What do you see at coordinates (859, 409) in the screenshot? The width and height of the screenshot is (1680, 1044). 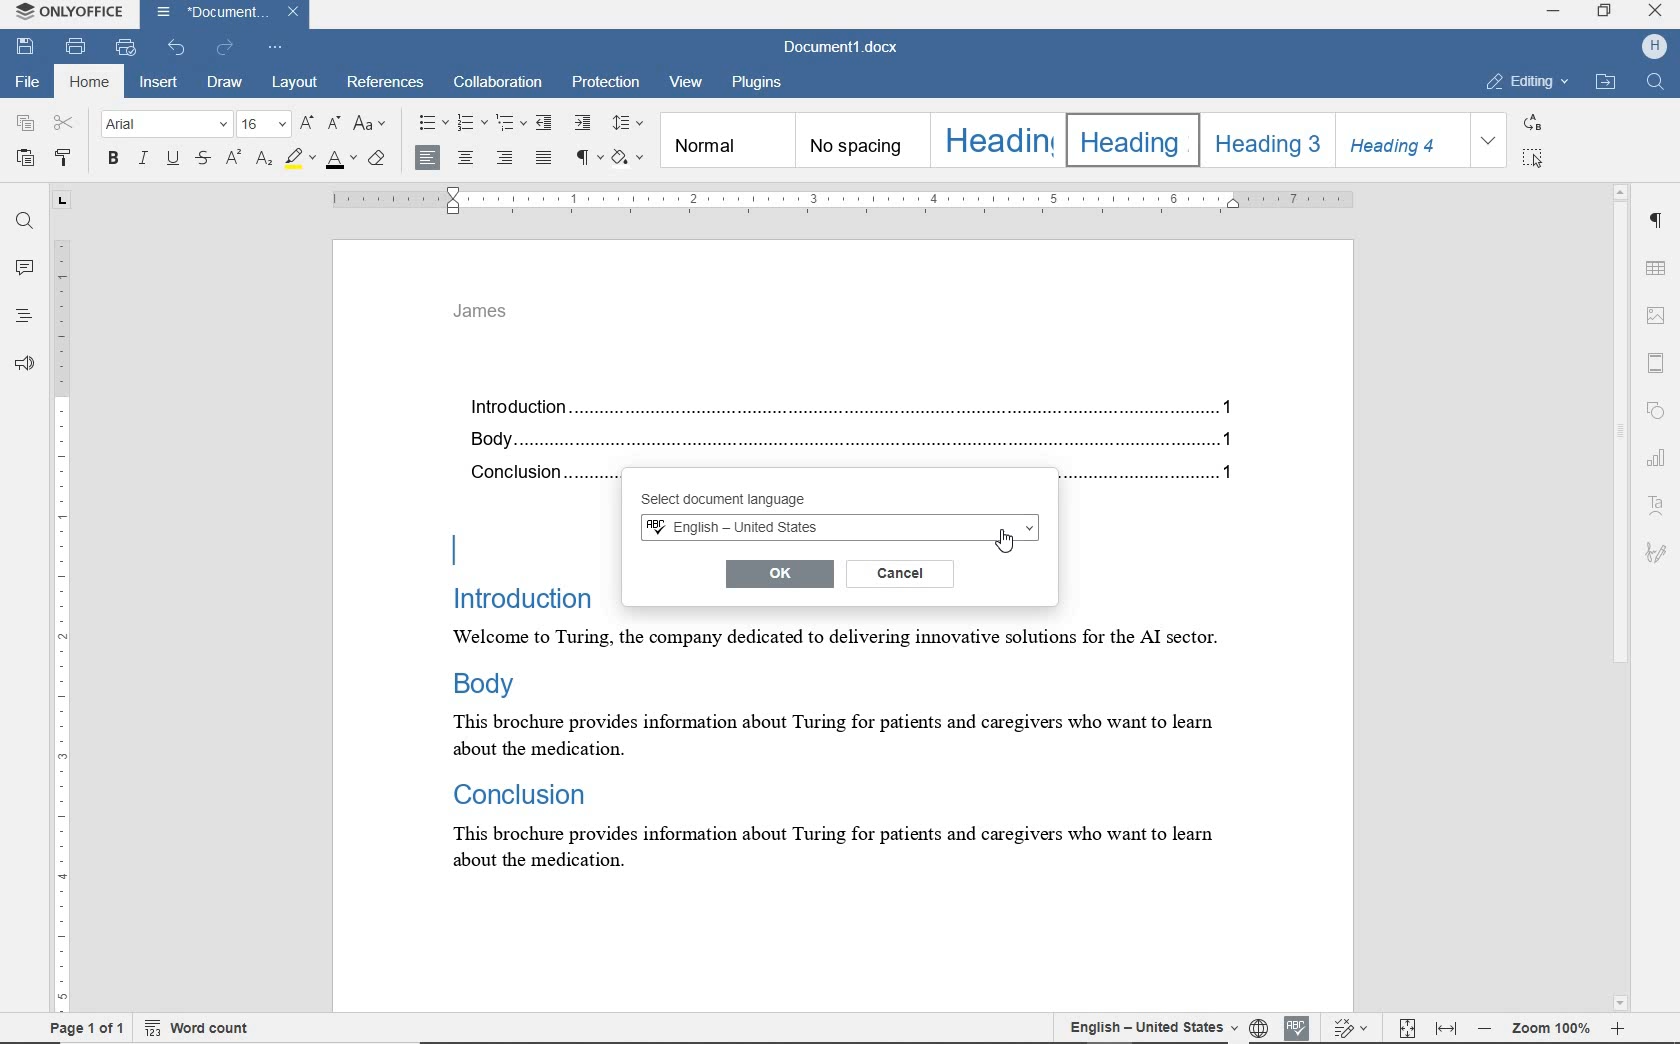 I see `Introduction.......................................................................................................................................1` at bounding box center [859, 409].